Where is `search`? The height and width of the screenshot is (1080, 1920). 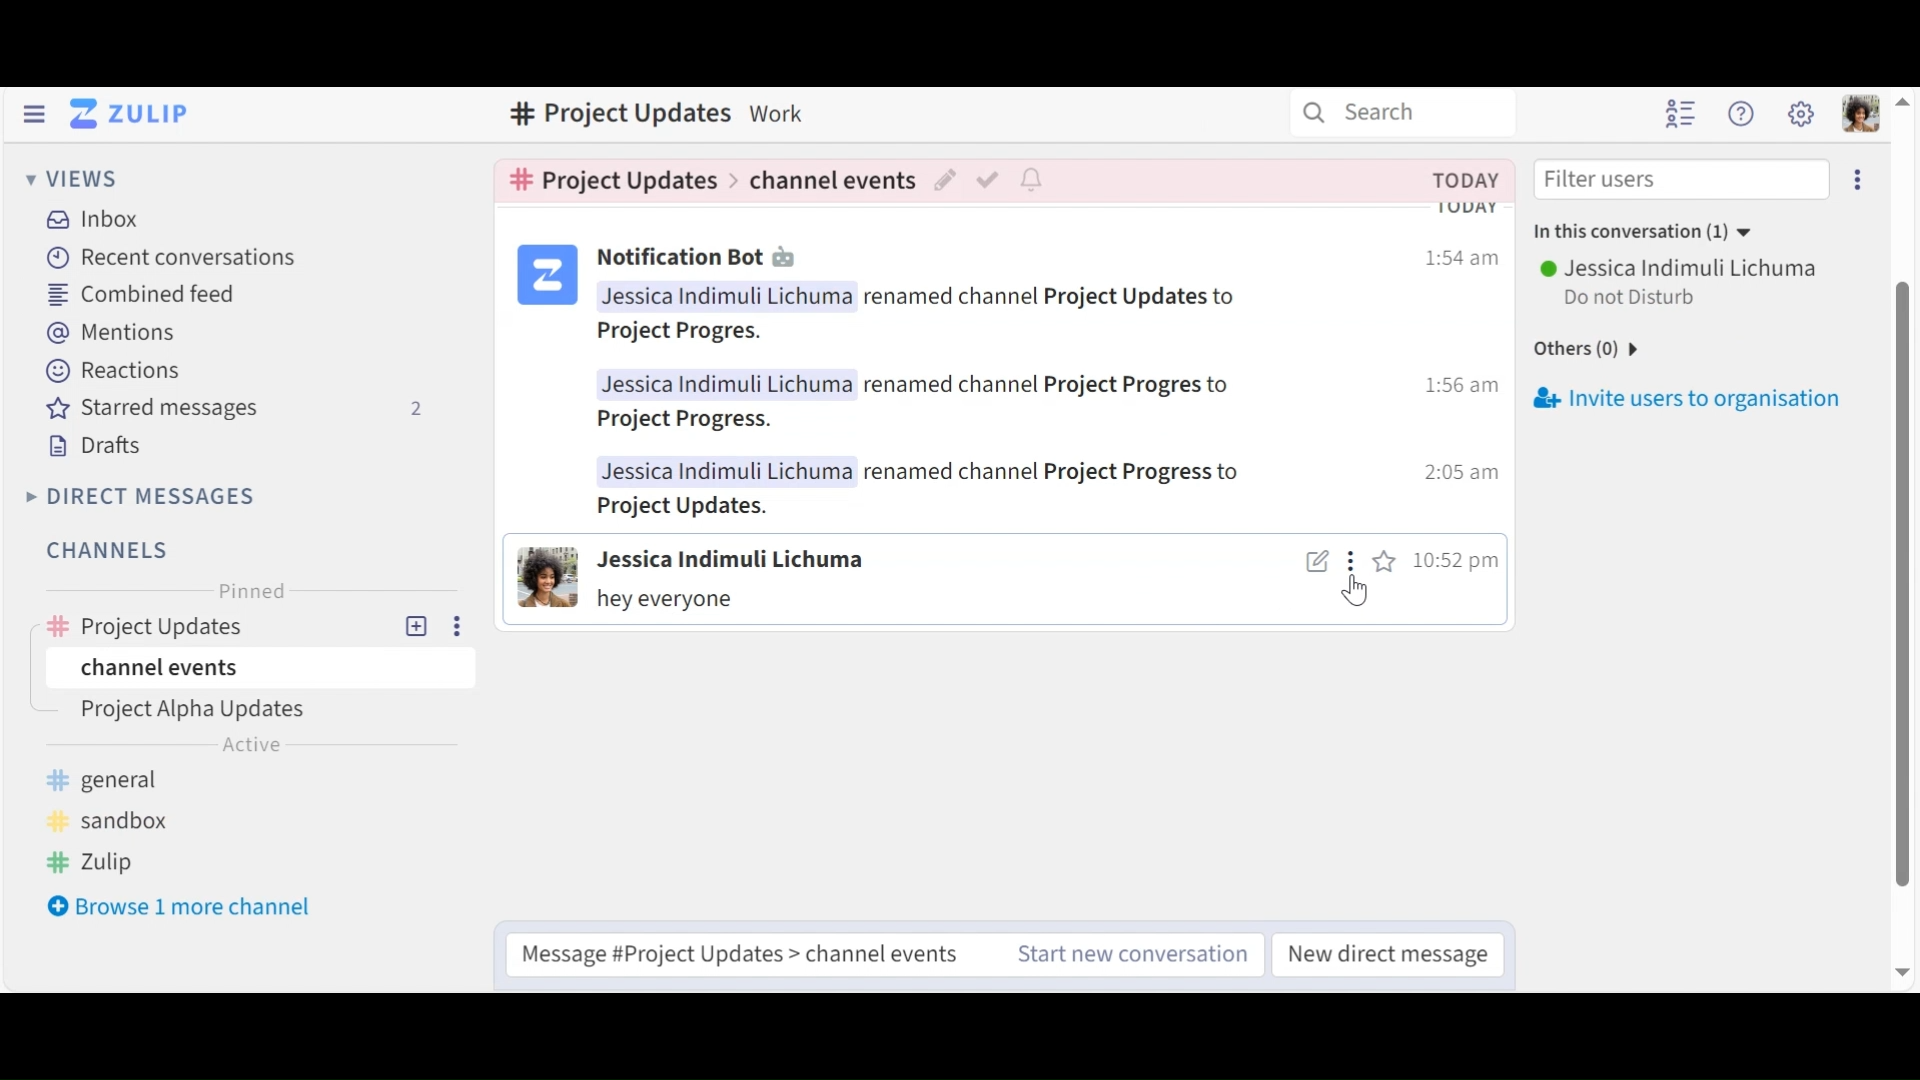
search is located at coordinates (1383, 117).